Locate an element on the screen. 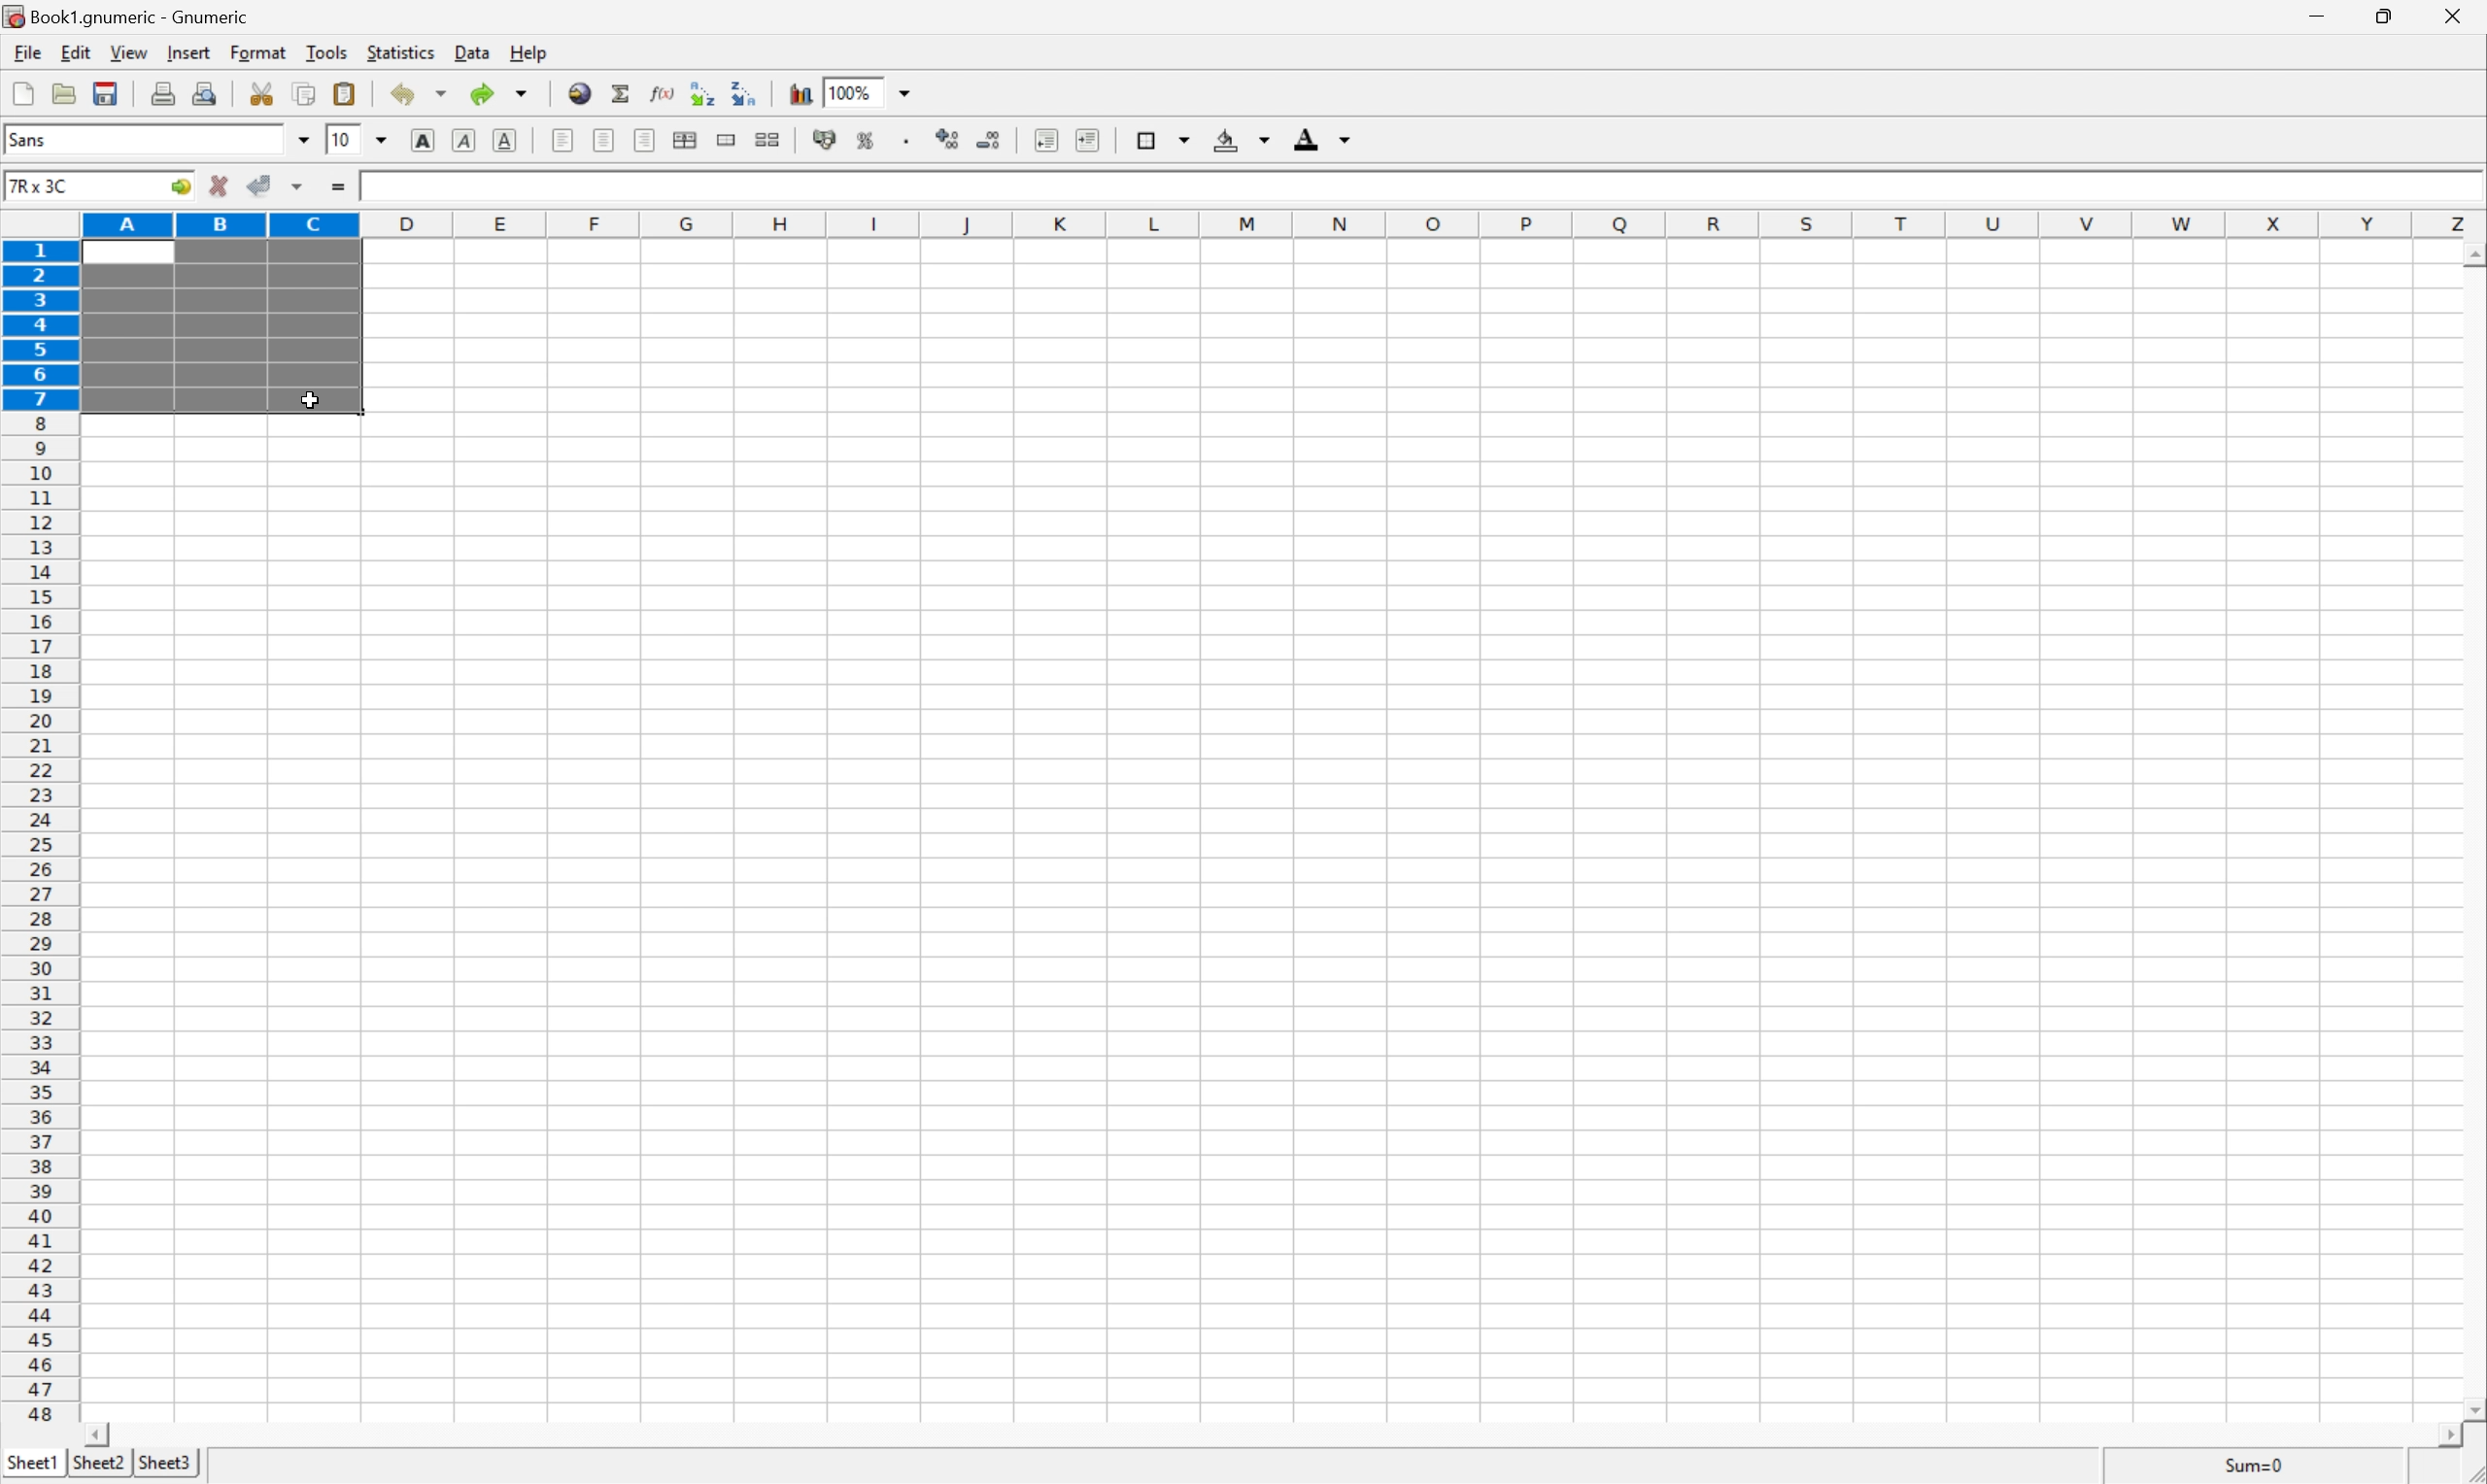 The image size is (2487, 1484). split merged ranges of cells is located at coordinates (768, 138).